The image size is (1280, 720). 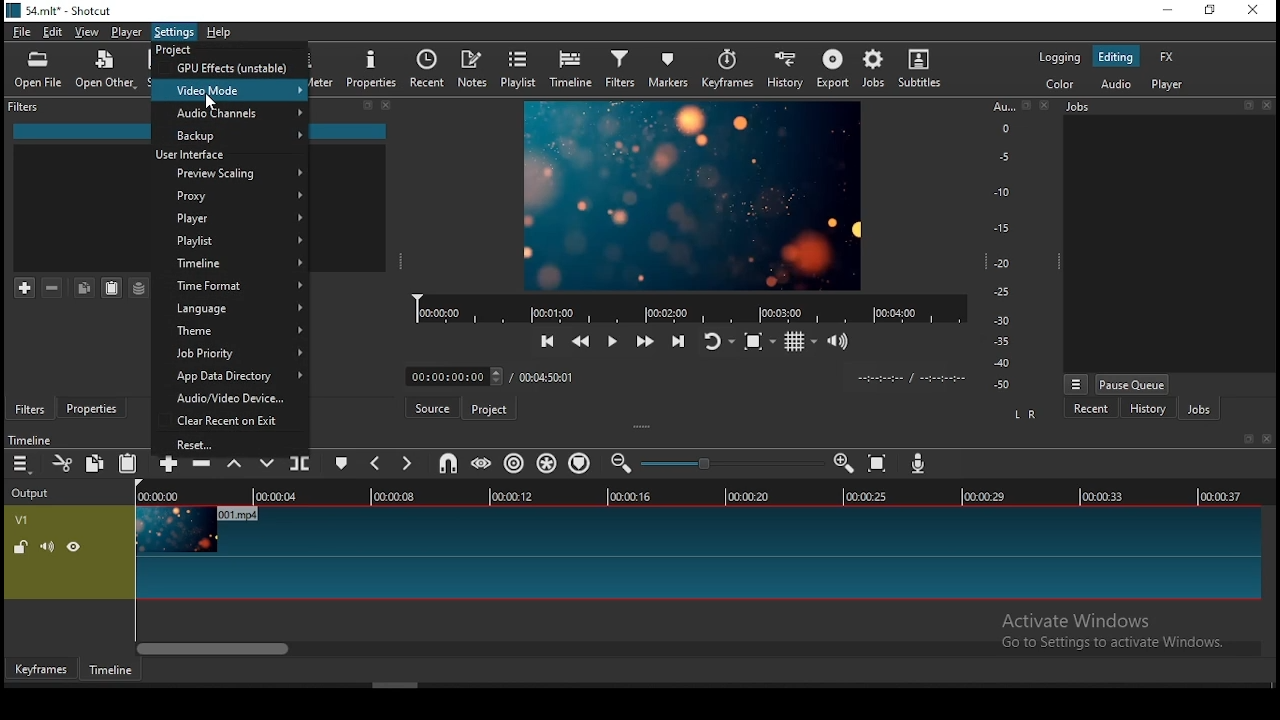 What do you see at coordinates (373, 68) in the screenshot?
I see `properties` at bounding box center [373, 68].